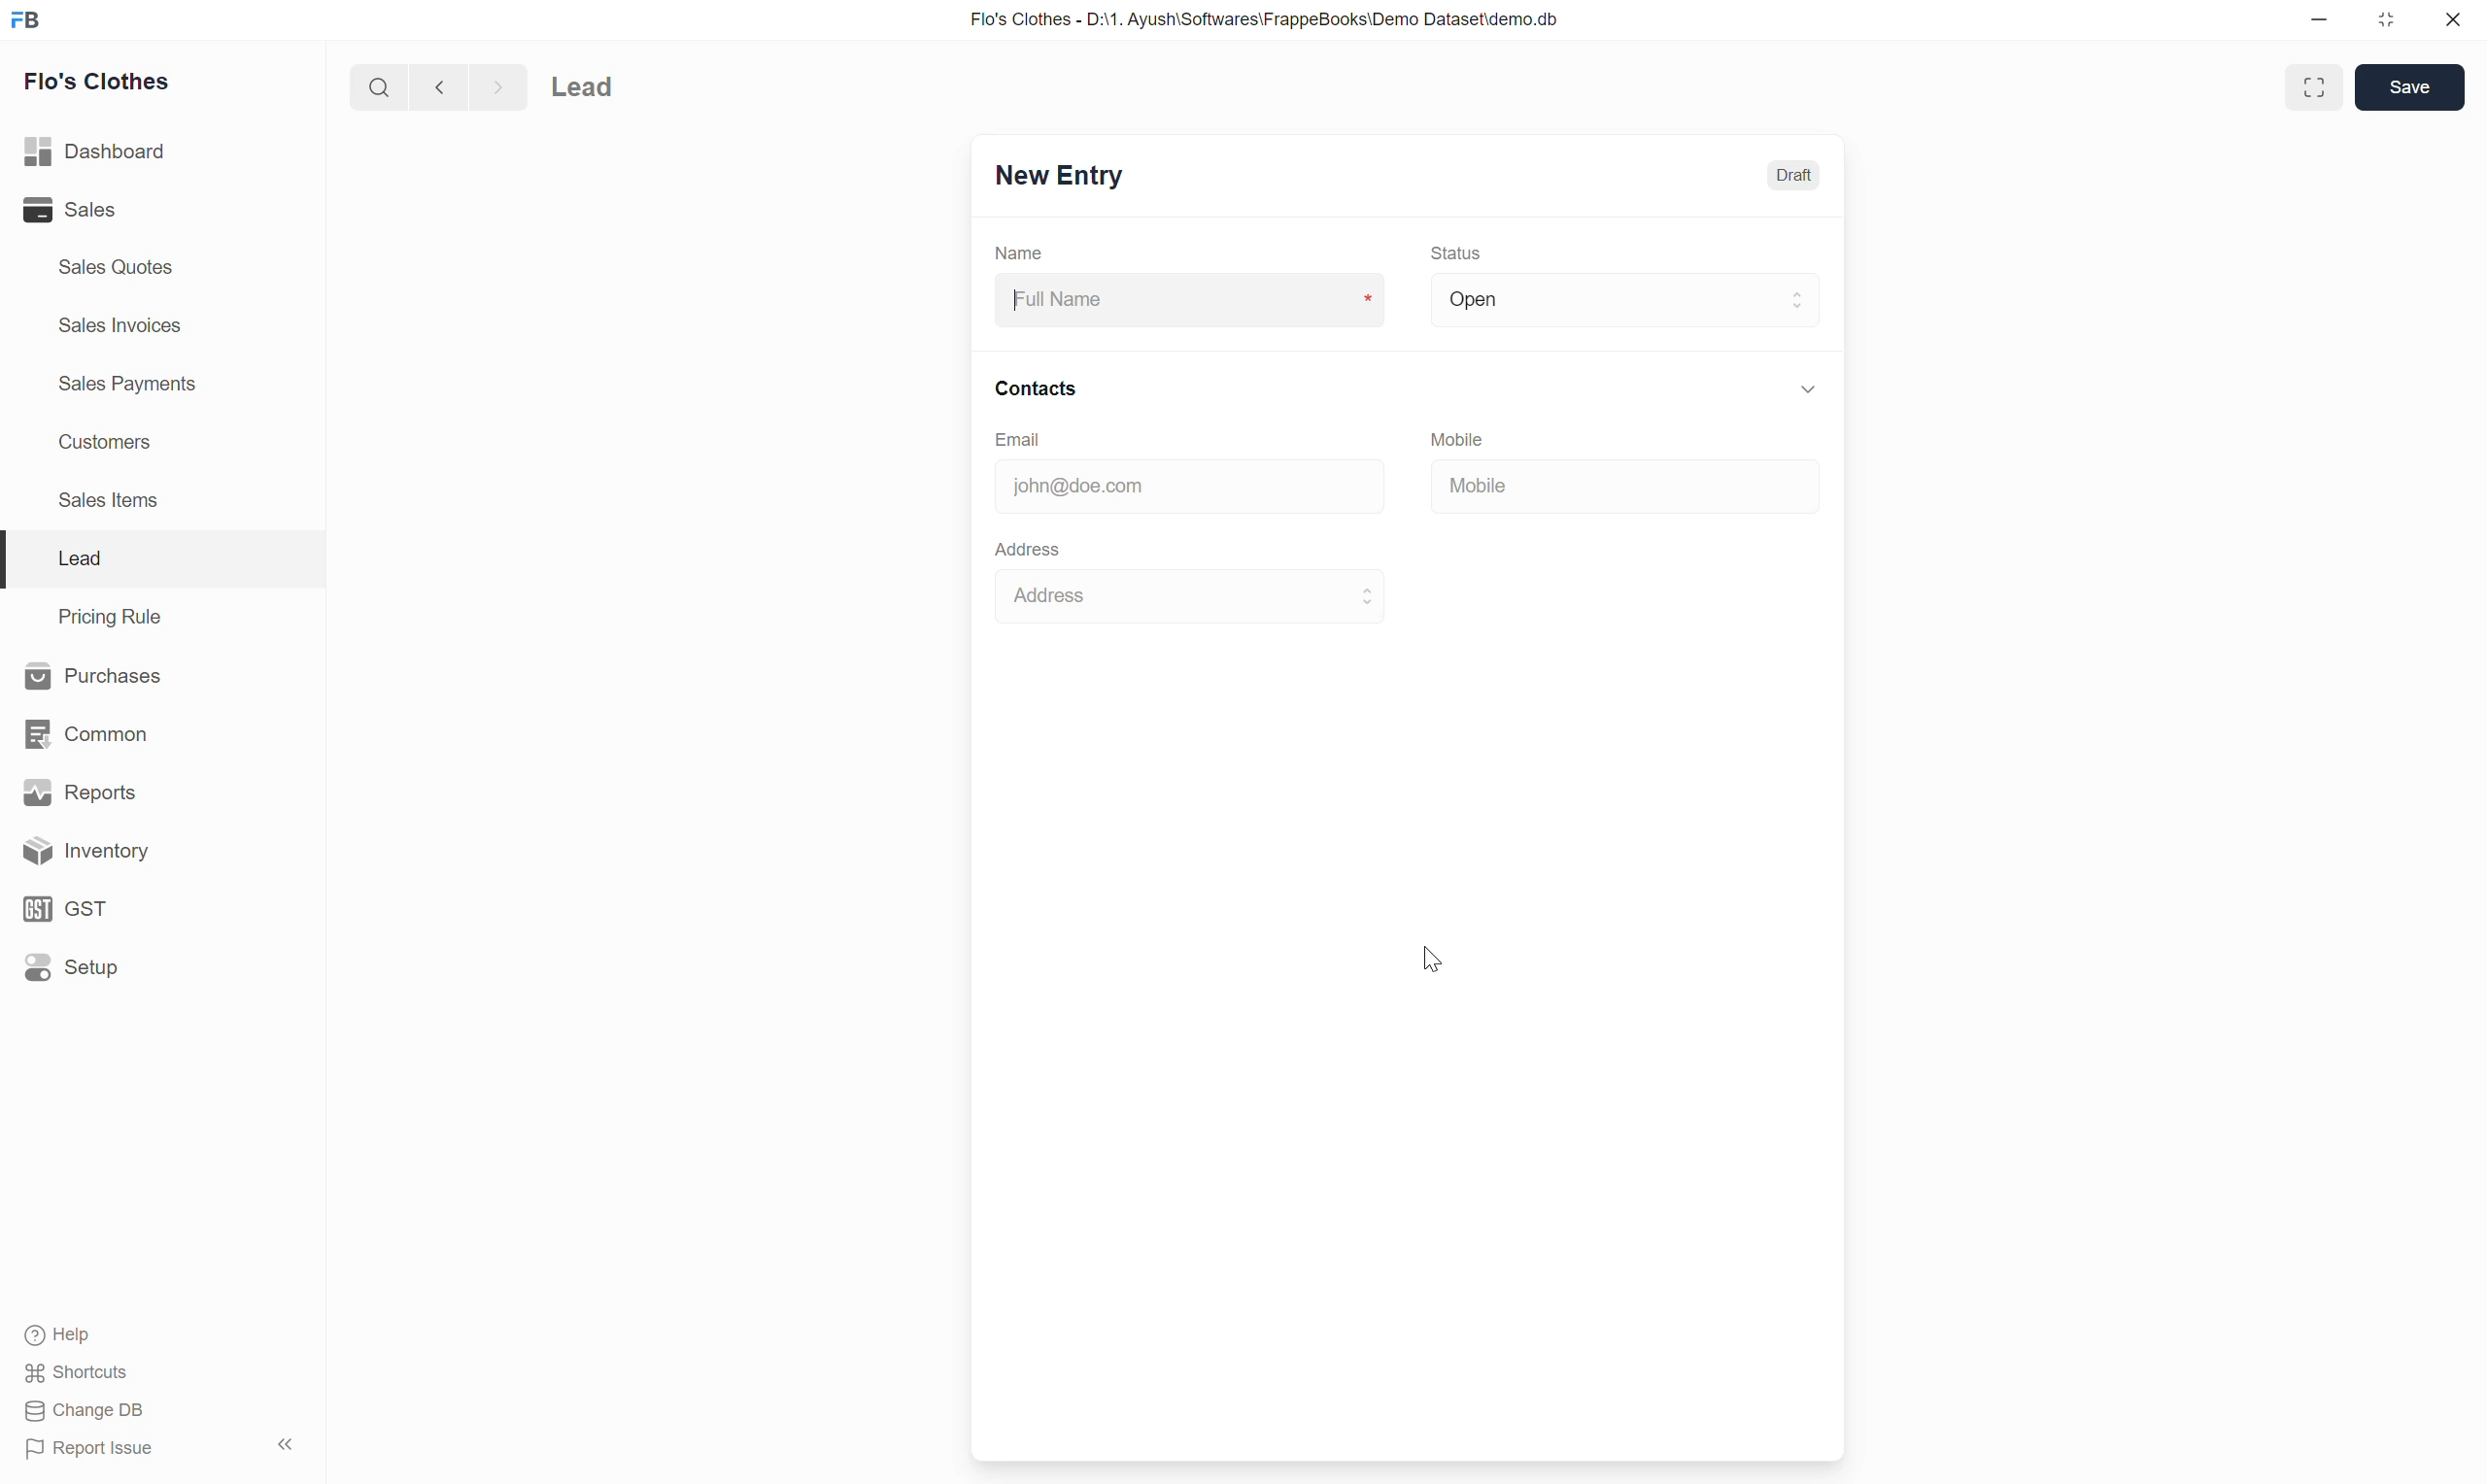 The image size is (2487, 1484). I want to click on Name, so click(1019, 254).